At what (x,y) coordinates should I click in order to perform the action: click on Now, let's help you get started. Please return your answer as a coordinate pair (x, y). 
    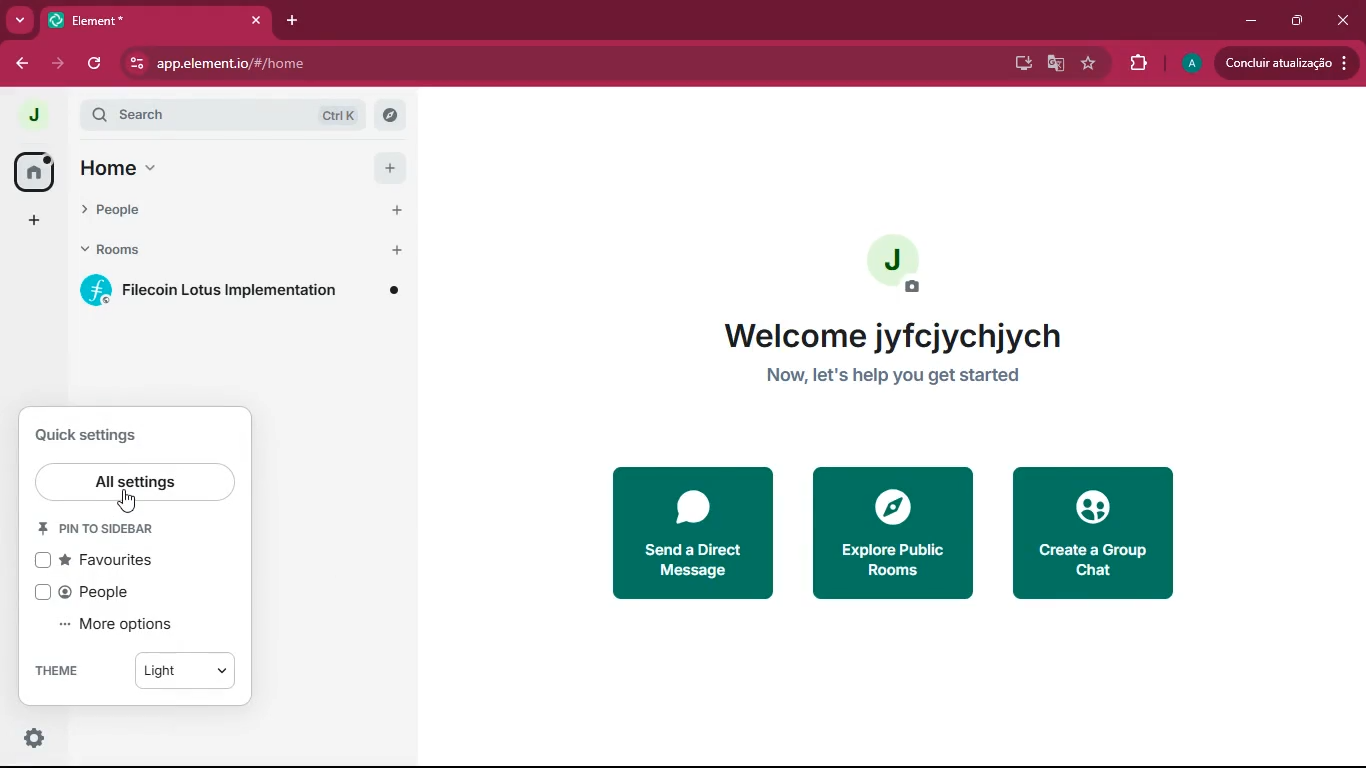
    Looking at the image, I should click on (894, 379).